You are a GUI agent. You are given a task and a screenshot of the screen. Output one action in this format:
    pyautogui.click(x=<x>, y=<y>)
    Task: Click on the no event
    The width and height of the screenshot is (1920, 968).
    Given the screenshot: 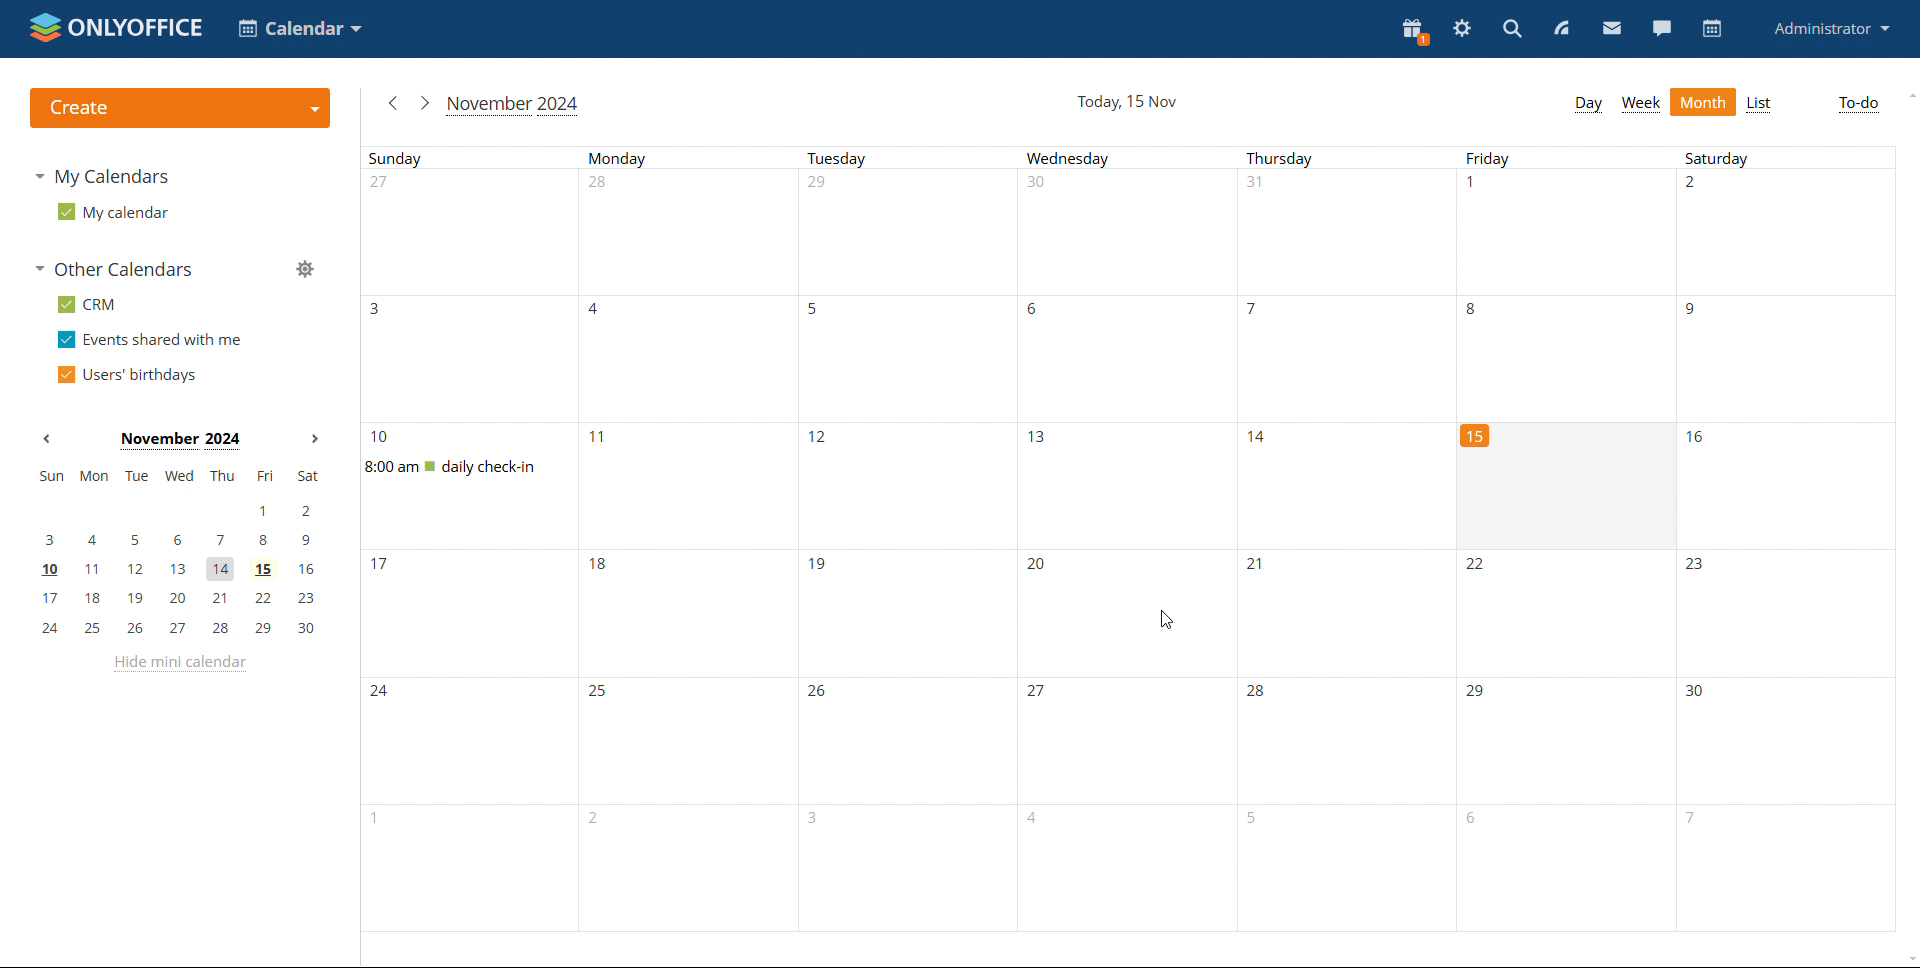 What is the action you would take?
    pyautogui.click(x=1559, y=484)
    